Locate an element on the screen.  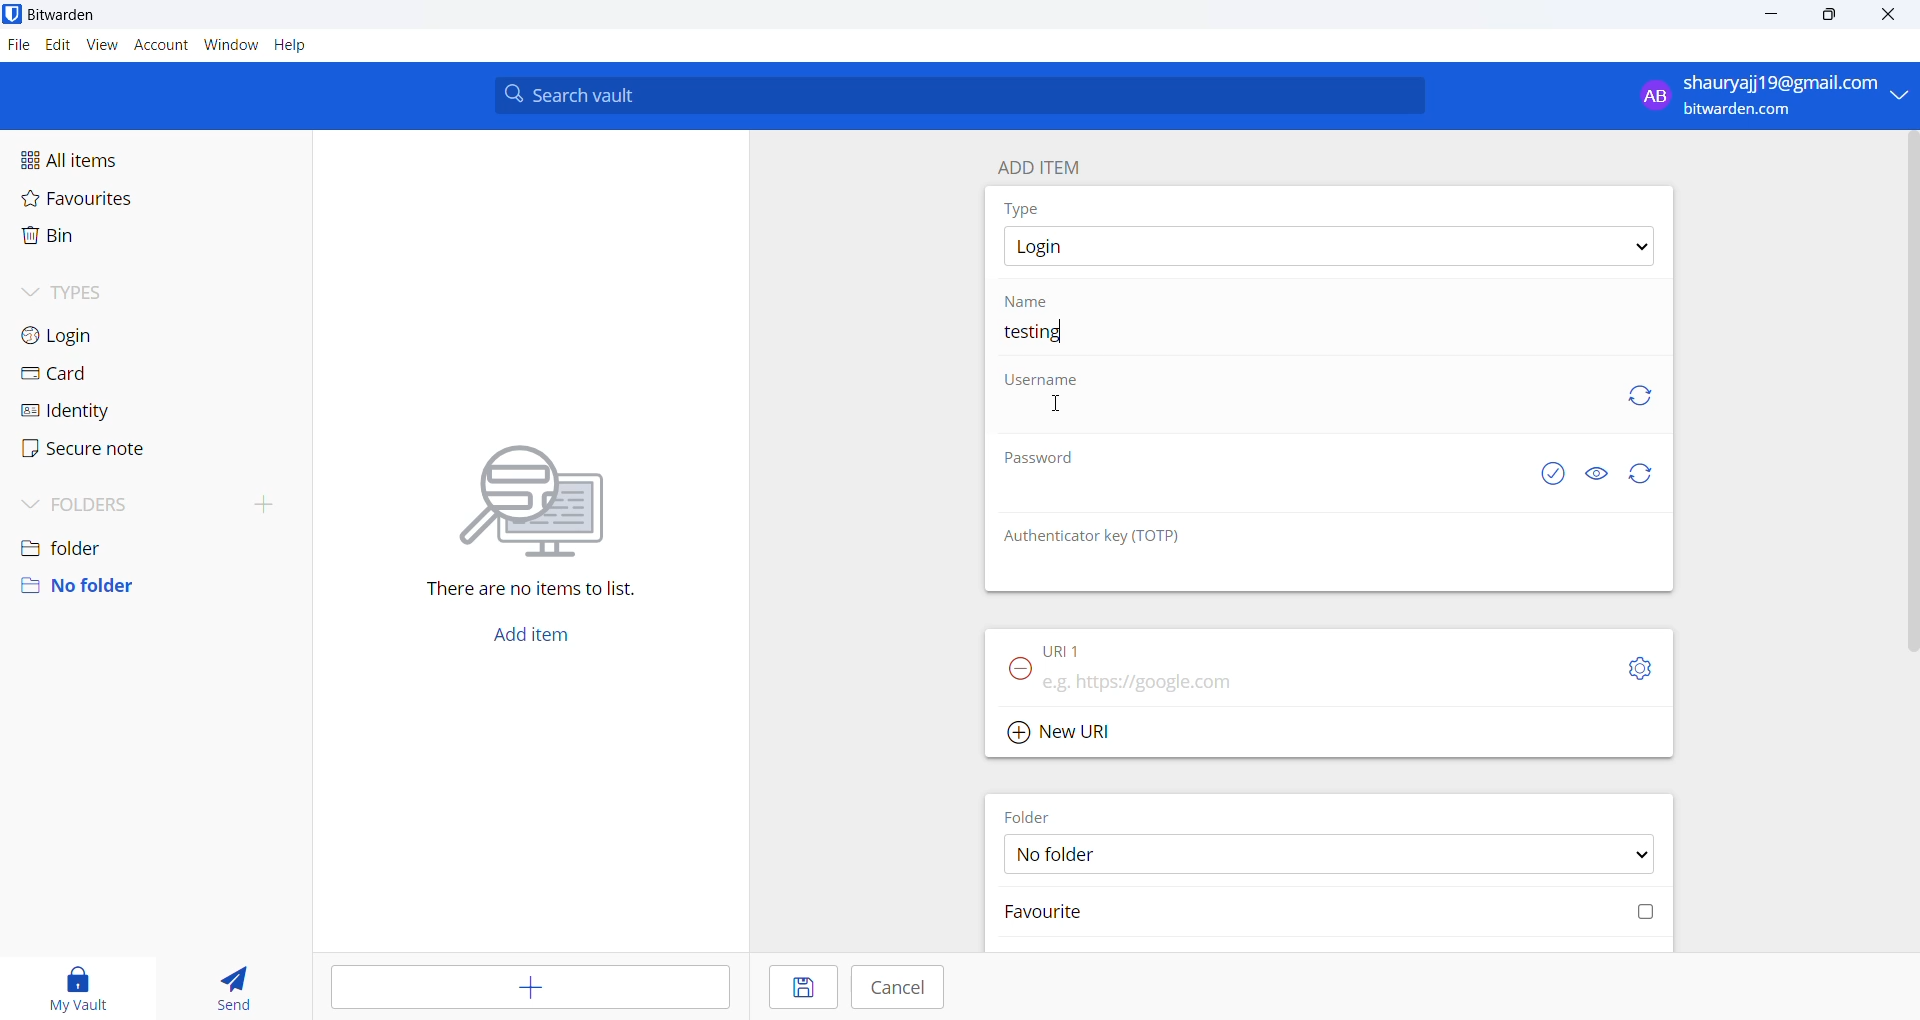
account is located at coordinates (159, 46).